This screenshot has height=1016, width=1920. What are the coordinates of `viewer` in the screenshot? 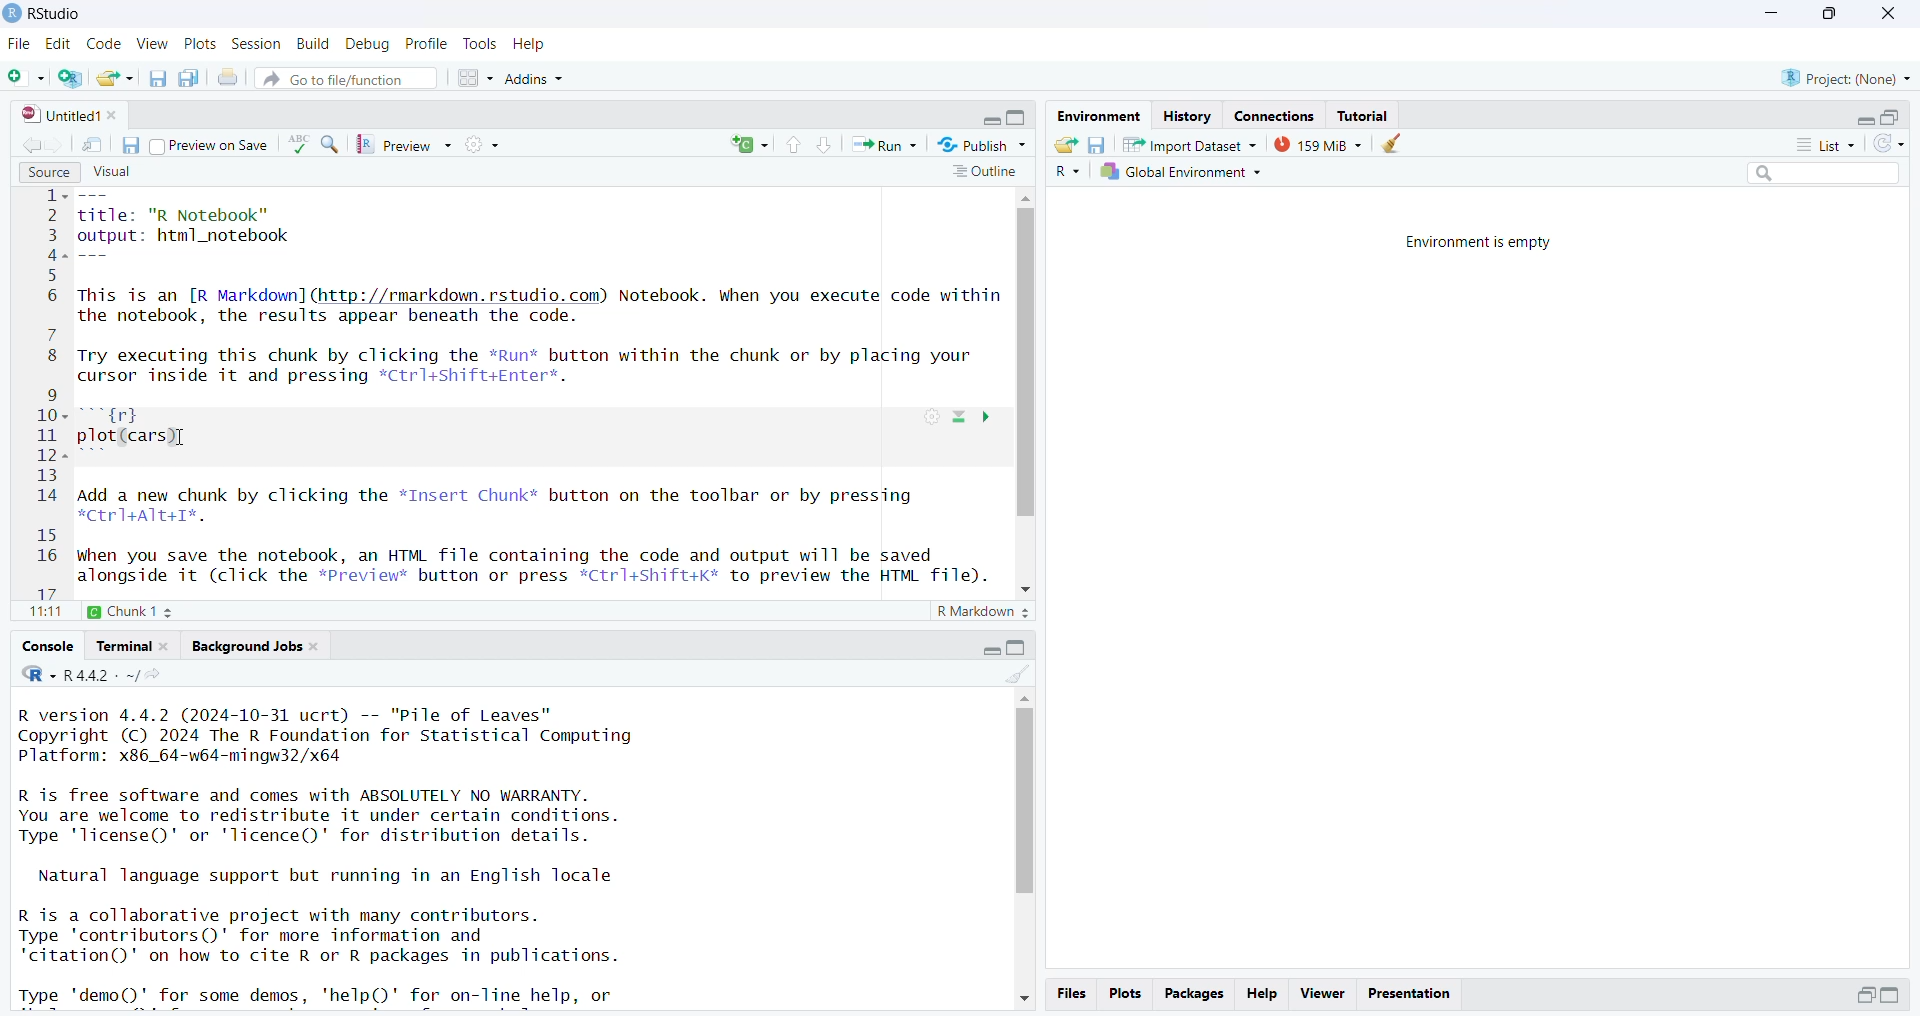 It's located at (1322, 994).